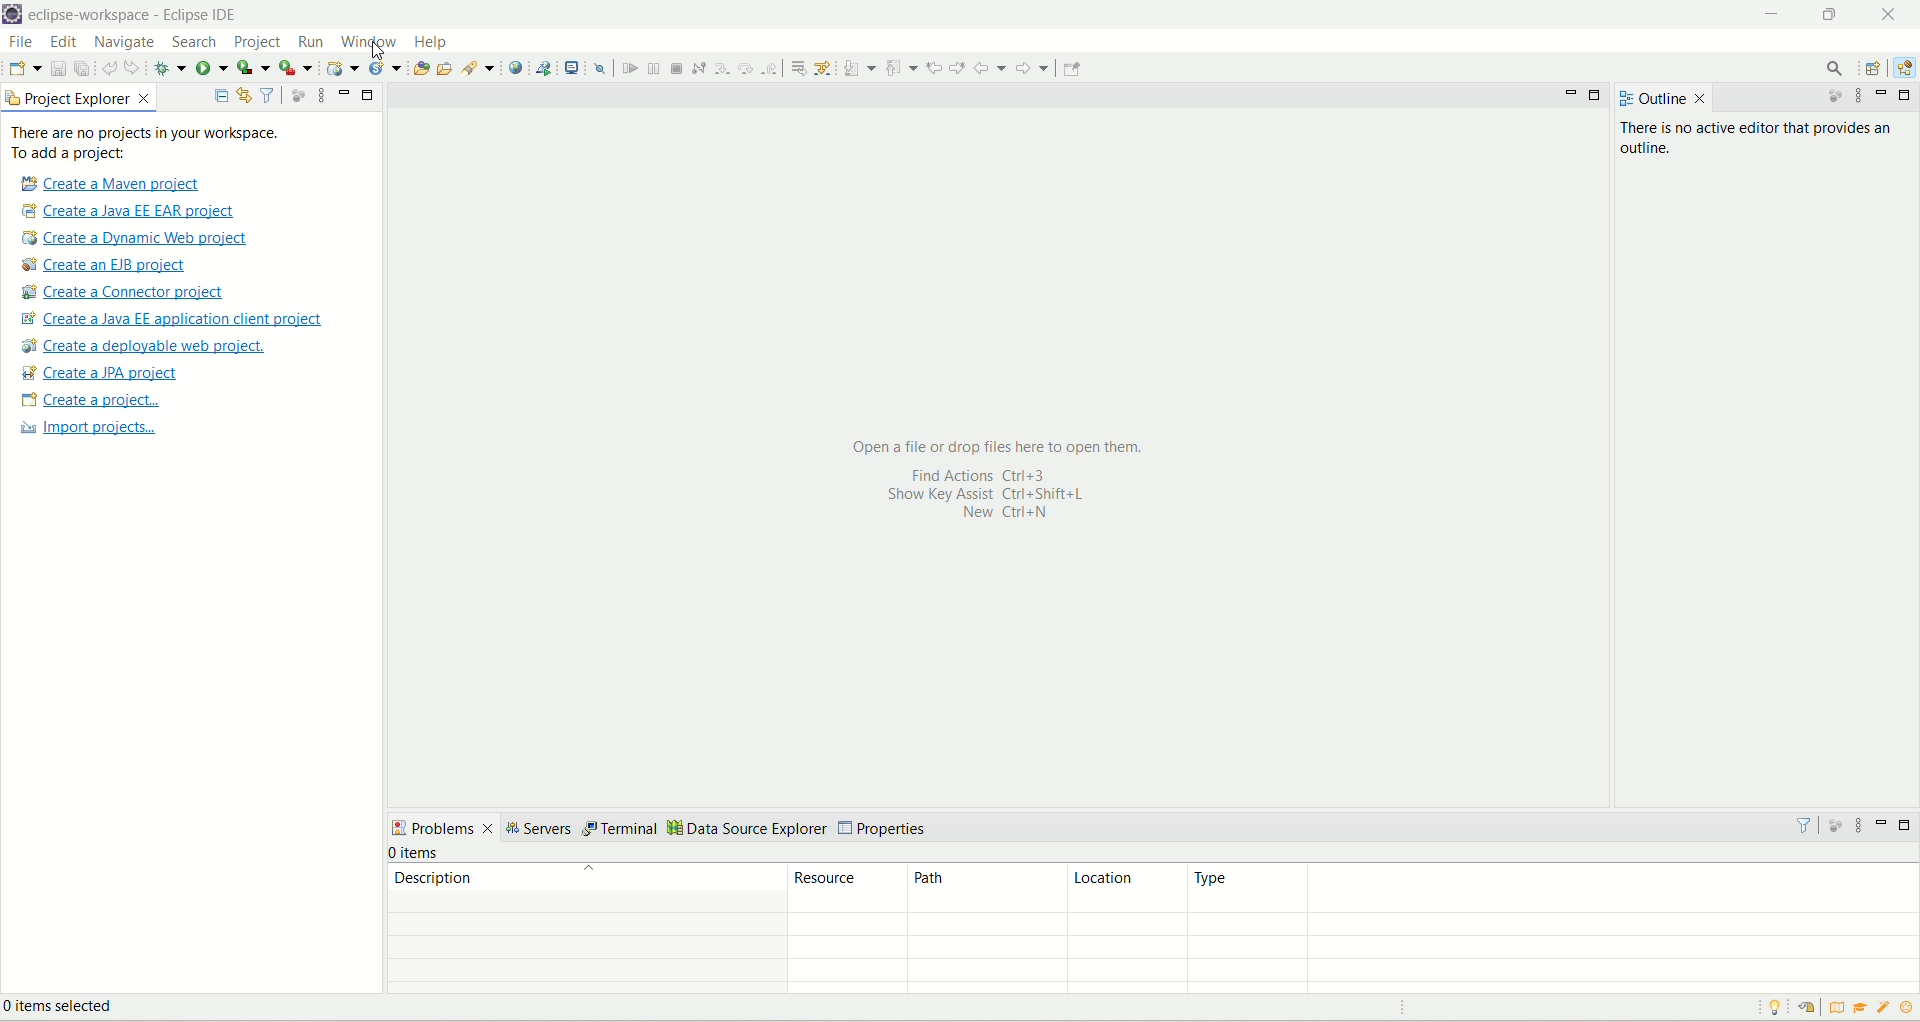  What do you see at coordinates (698, 67) in the screenshot?
I see `disconnect` at bounding box center [698, 67].